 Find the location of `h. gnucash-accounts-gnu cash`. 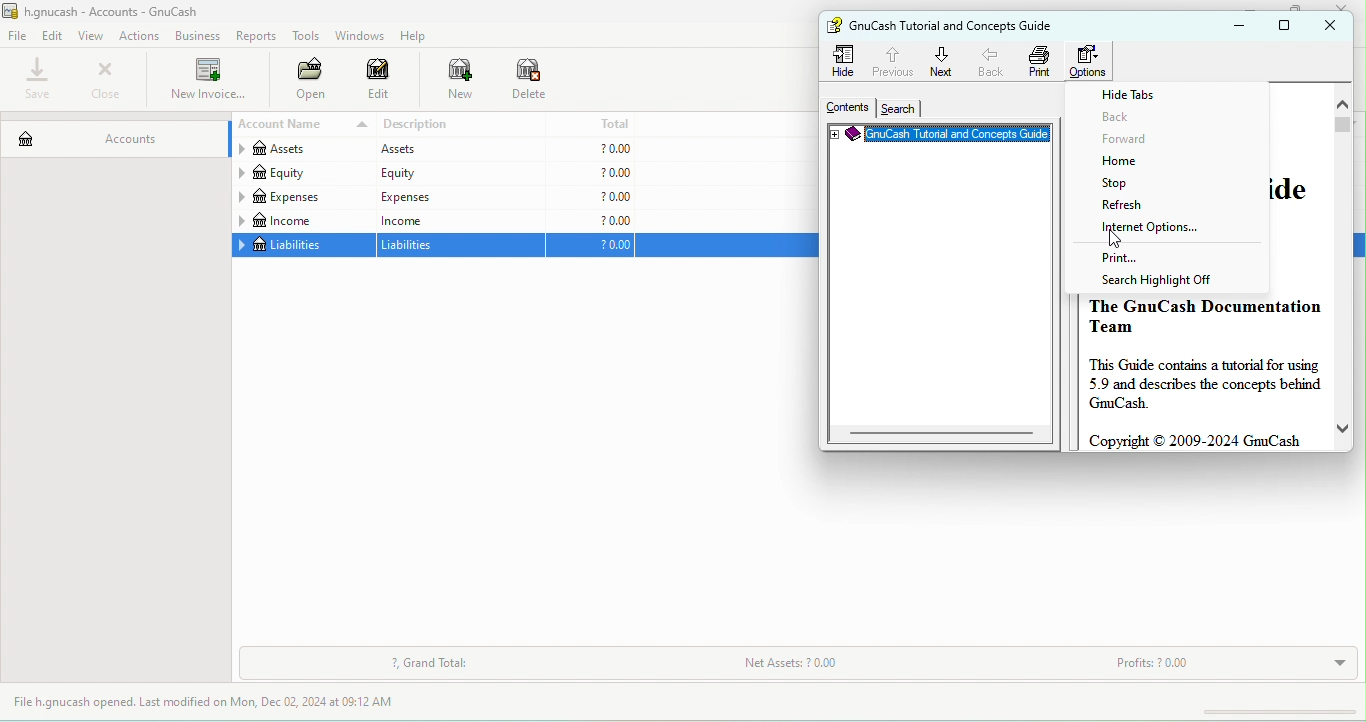

h. gnucash-accounts-gnu cash is located at coordinates (125, 10).